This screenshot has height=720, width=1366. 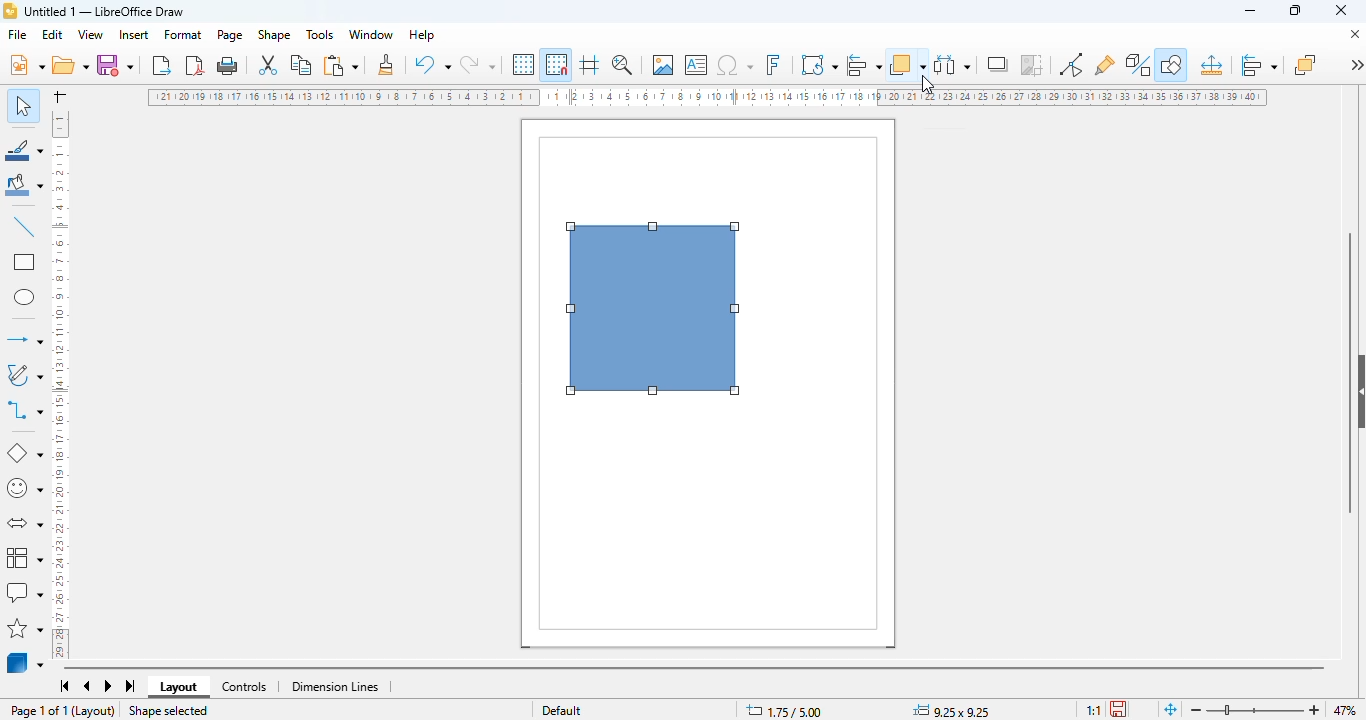 I want to click on paste, so click(x=340, y=65).